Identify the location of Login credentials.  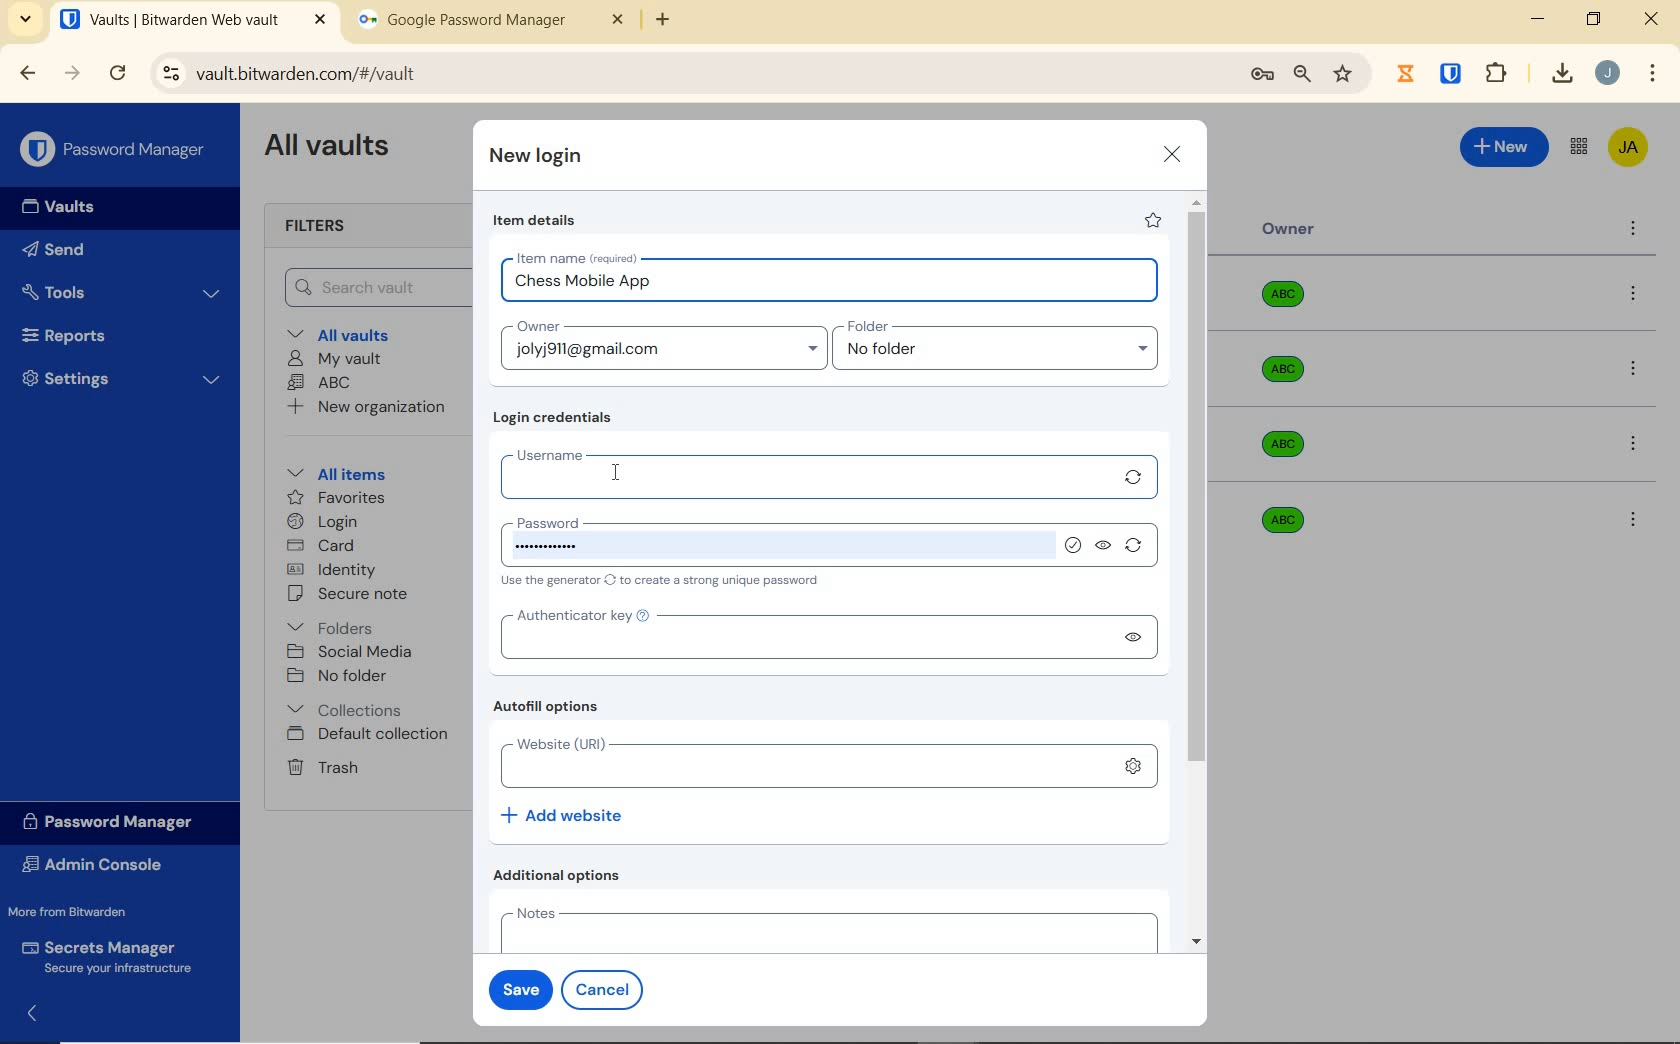
(557, 418).